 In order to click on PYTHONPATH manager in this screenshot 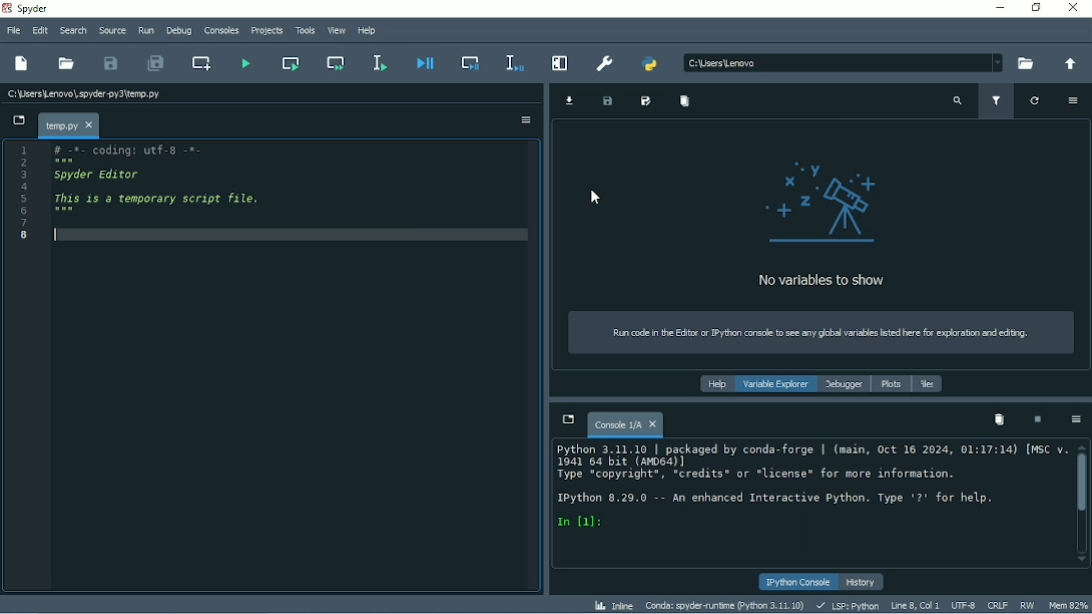, I will do `click(650, 63)`.